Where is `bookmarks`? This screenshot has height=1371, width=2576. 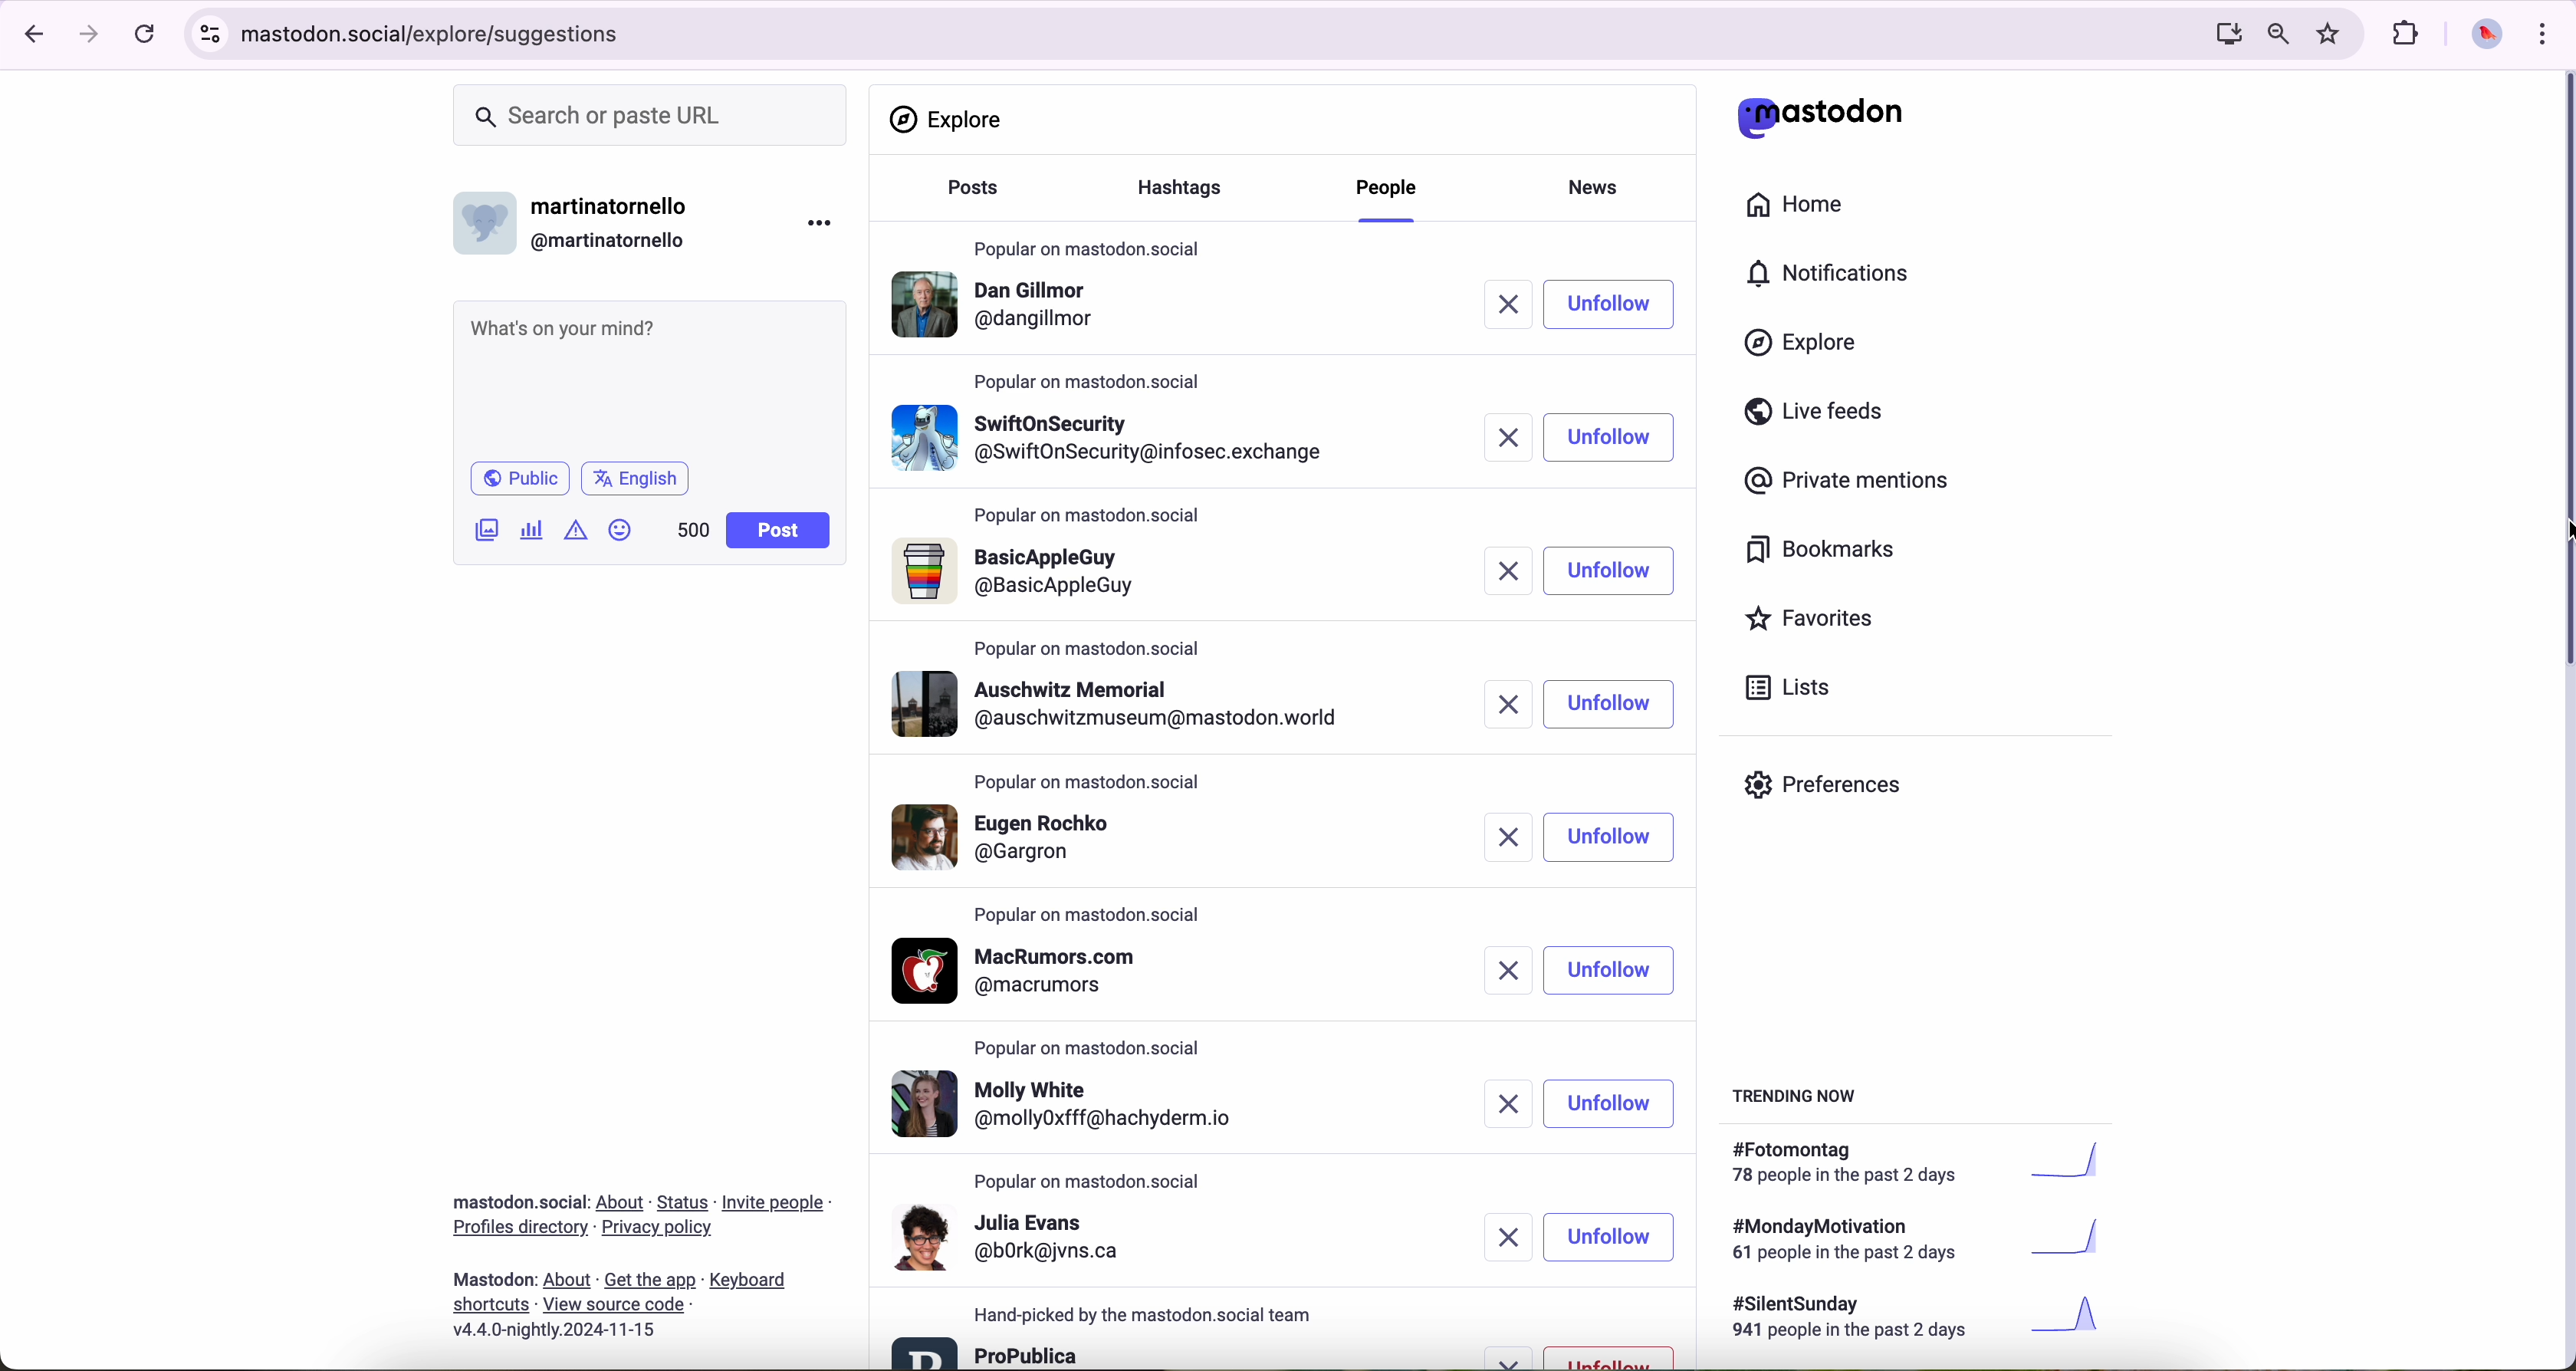
bookmarks is located at coordinates (1821, 553).